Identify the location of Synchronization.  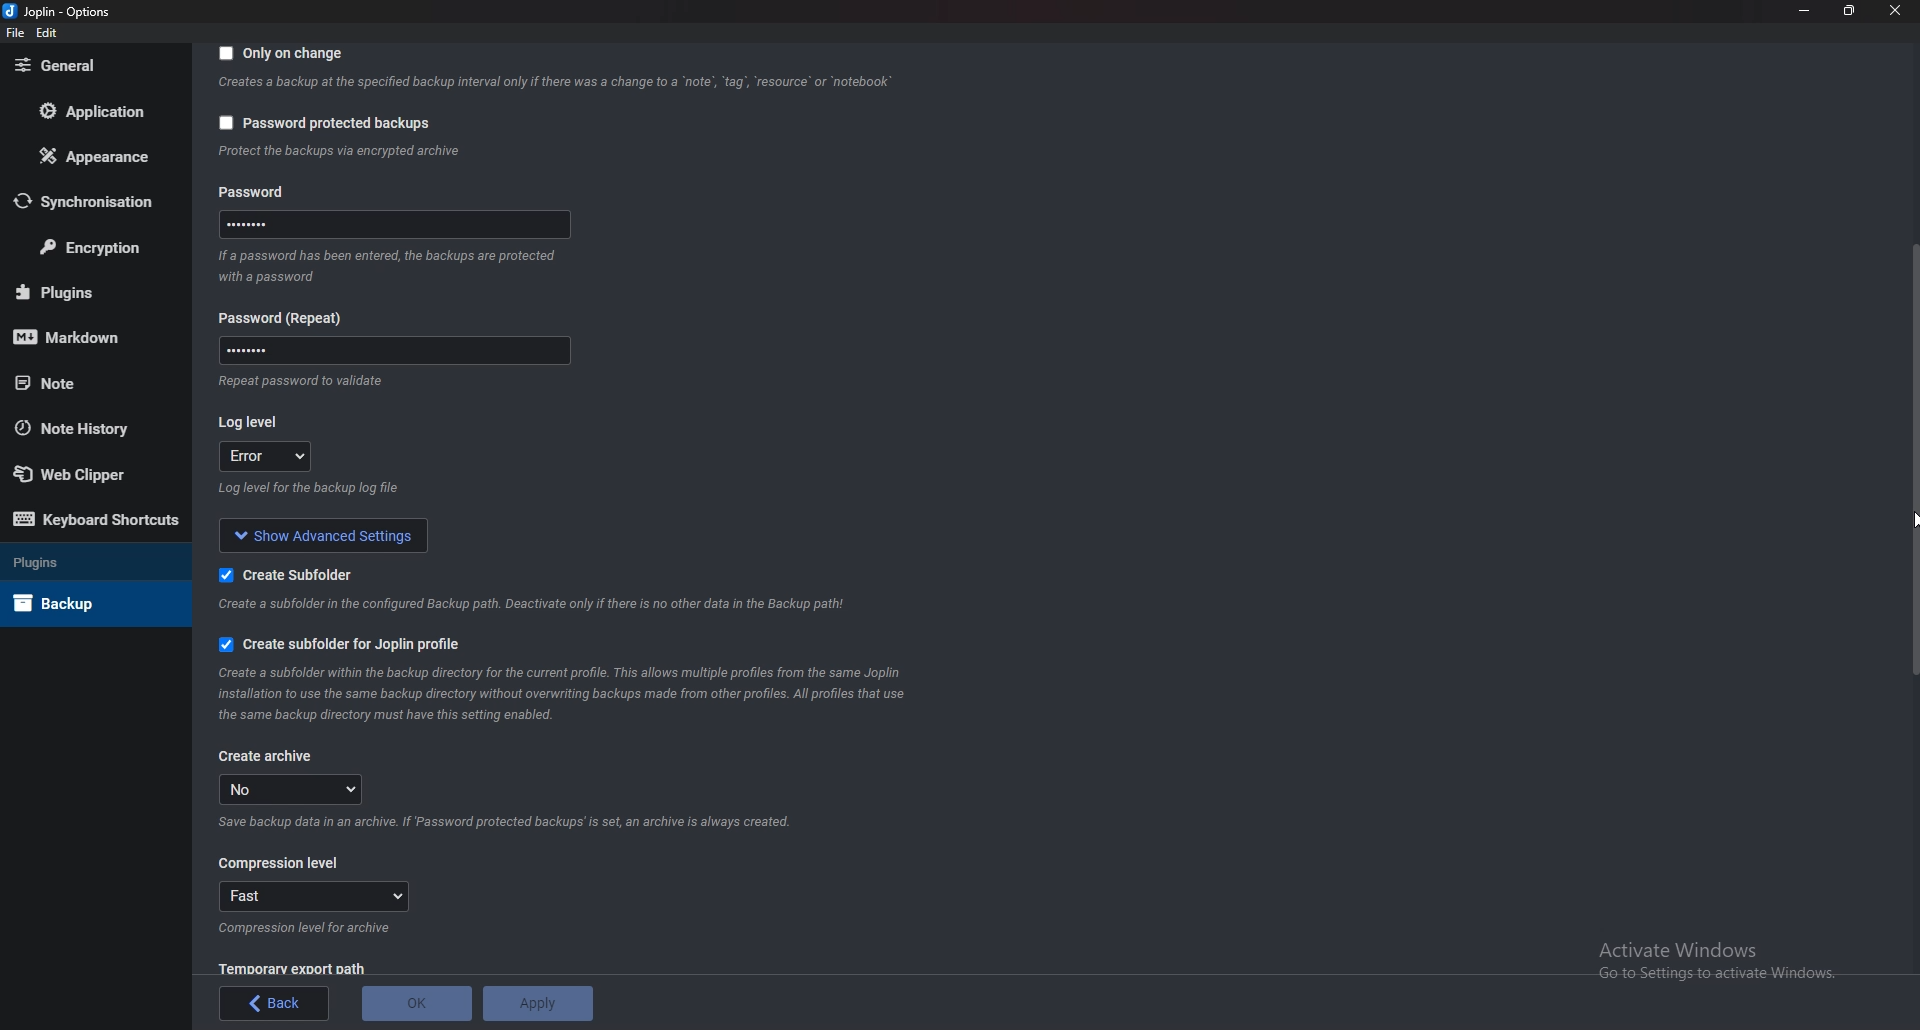
(90, 200).